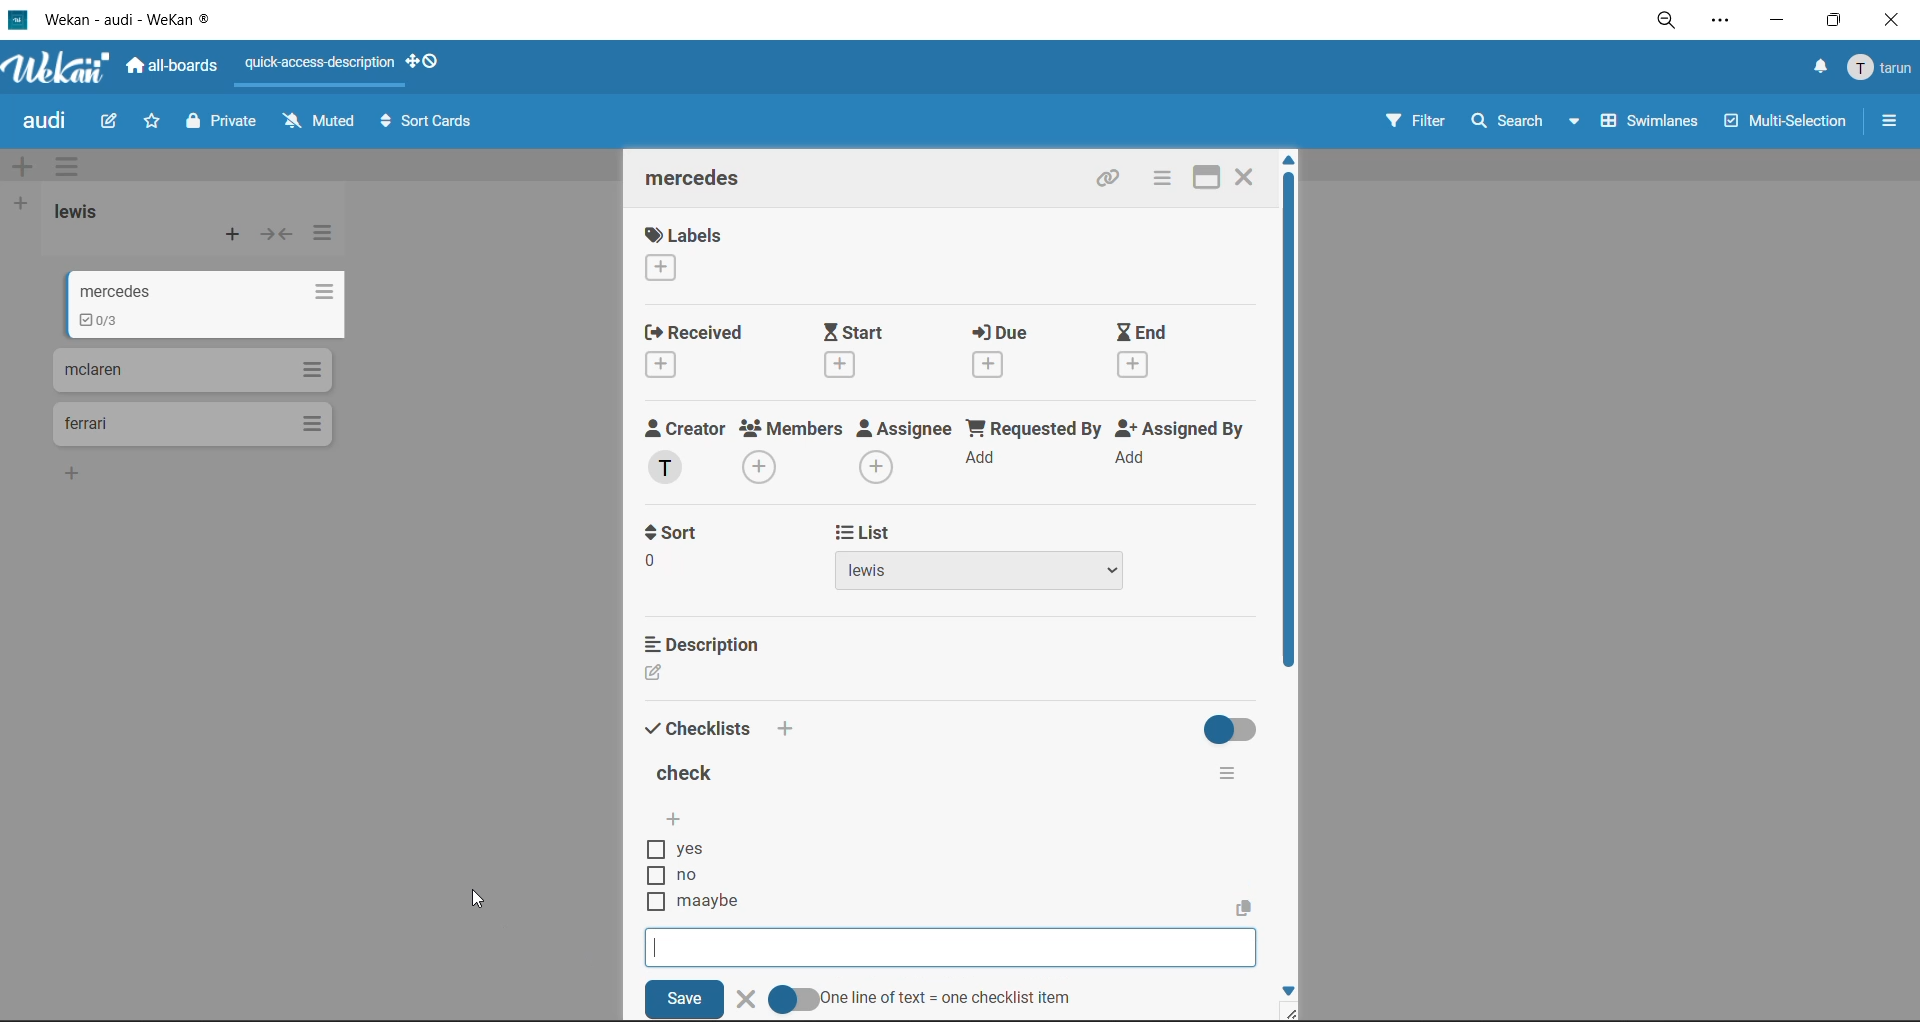  Describe the element at coordinates (792, 450) in the screenshot. I see `members` at that location.